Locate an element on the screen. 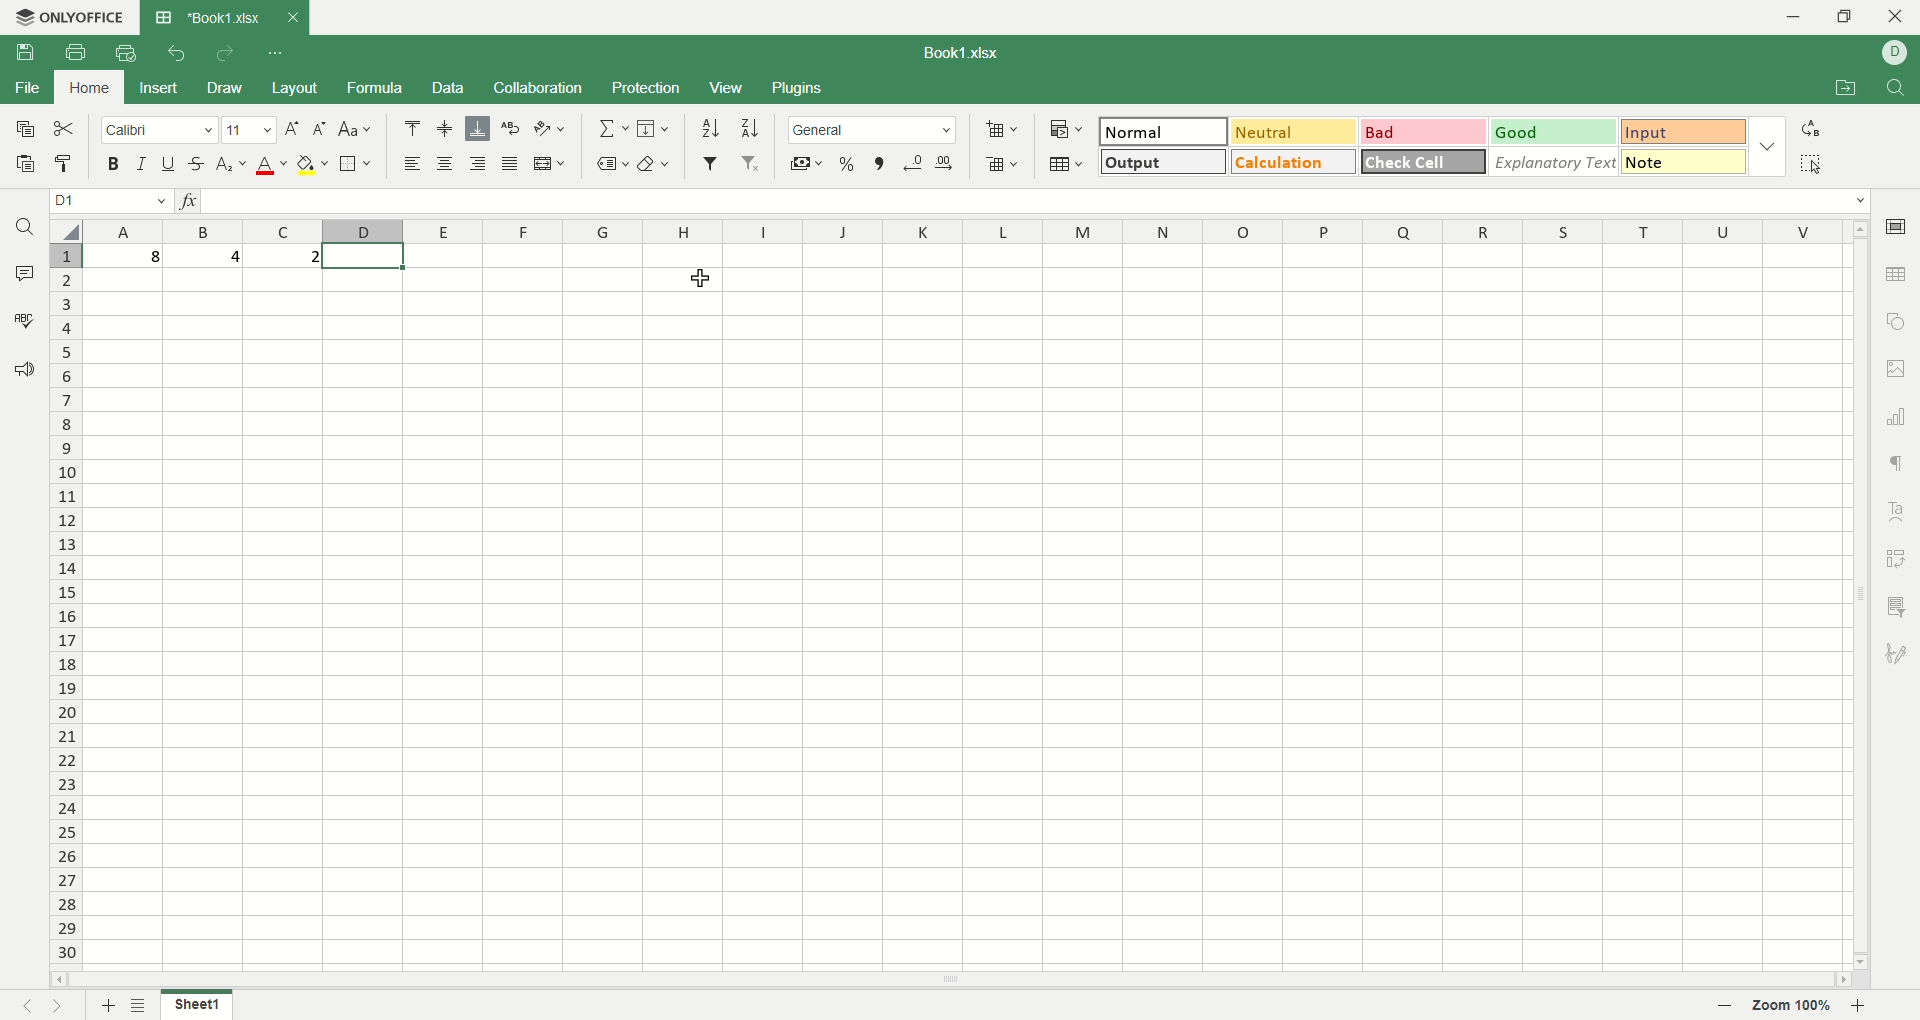 Image resolution: width=1920 pixels, height=1020 pixels. save is located at coordinates (27, 52).